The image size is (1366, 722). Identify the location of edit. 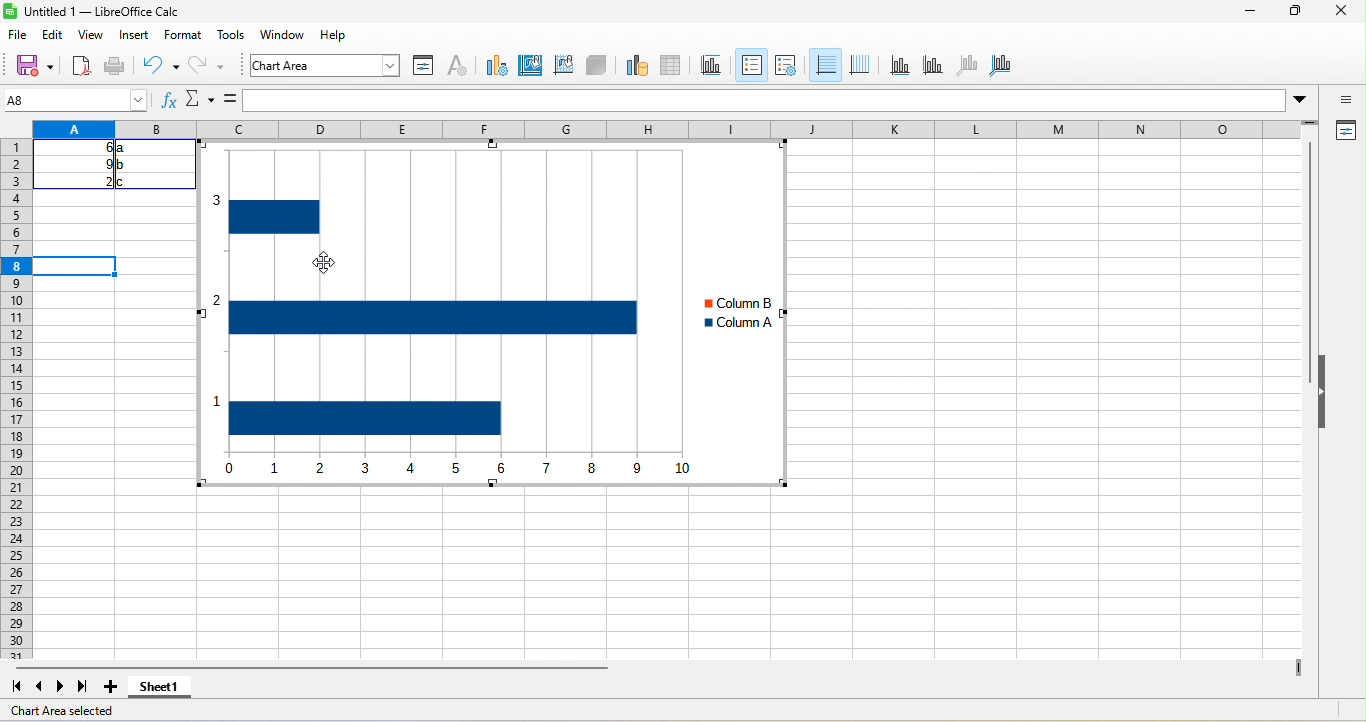
(56, 33).